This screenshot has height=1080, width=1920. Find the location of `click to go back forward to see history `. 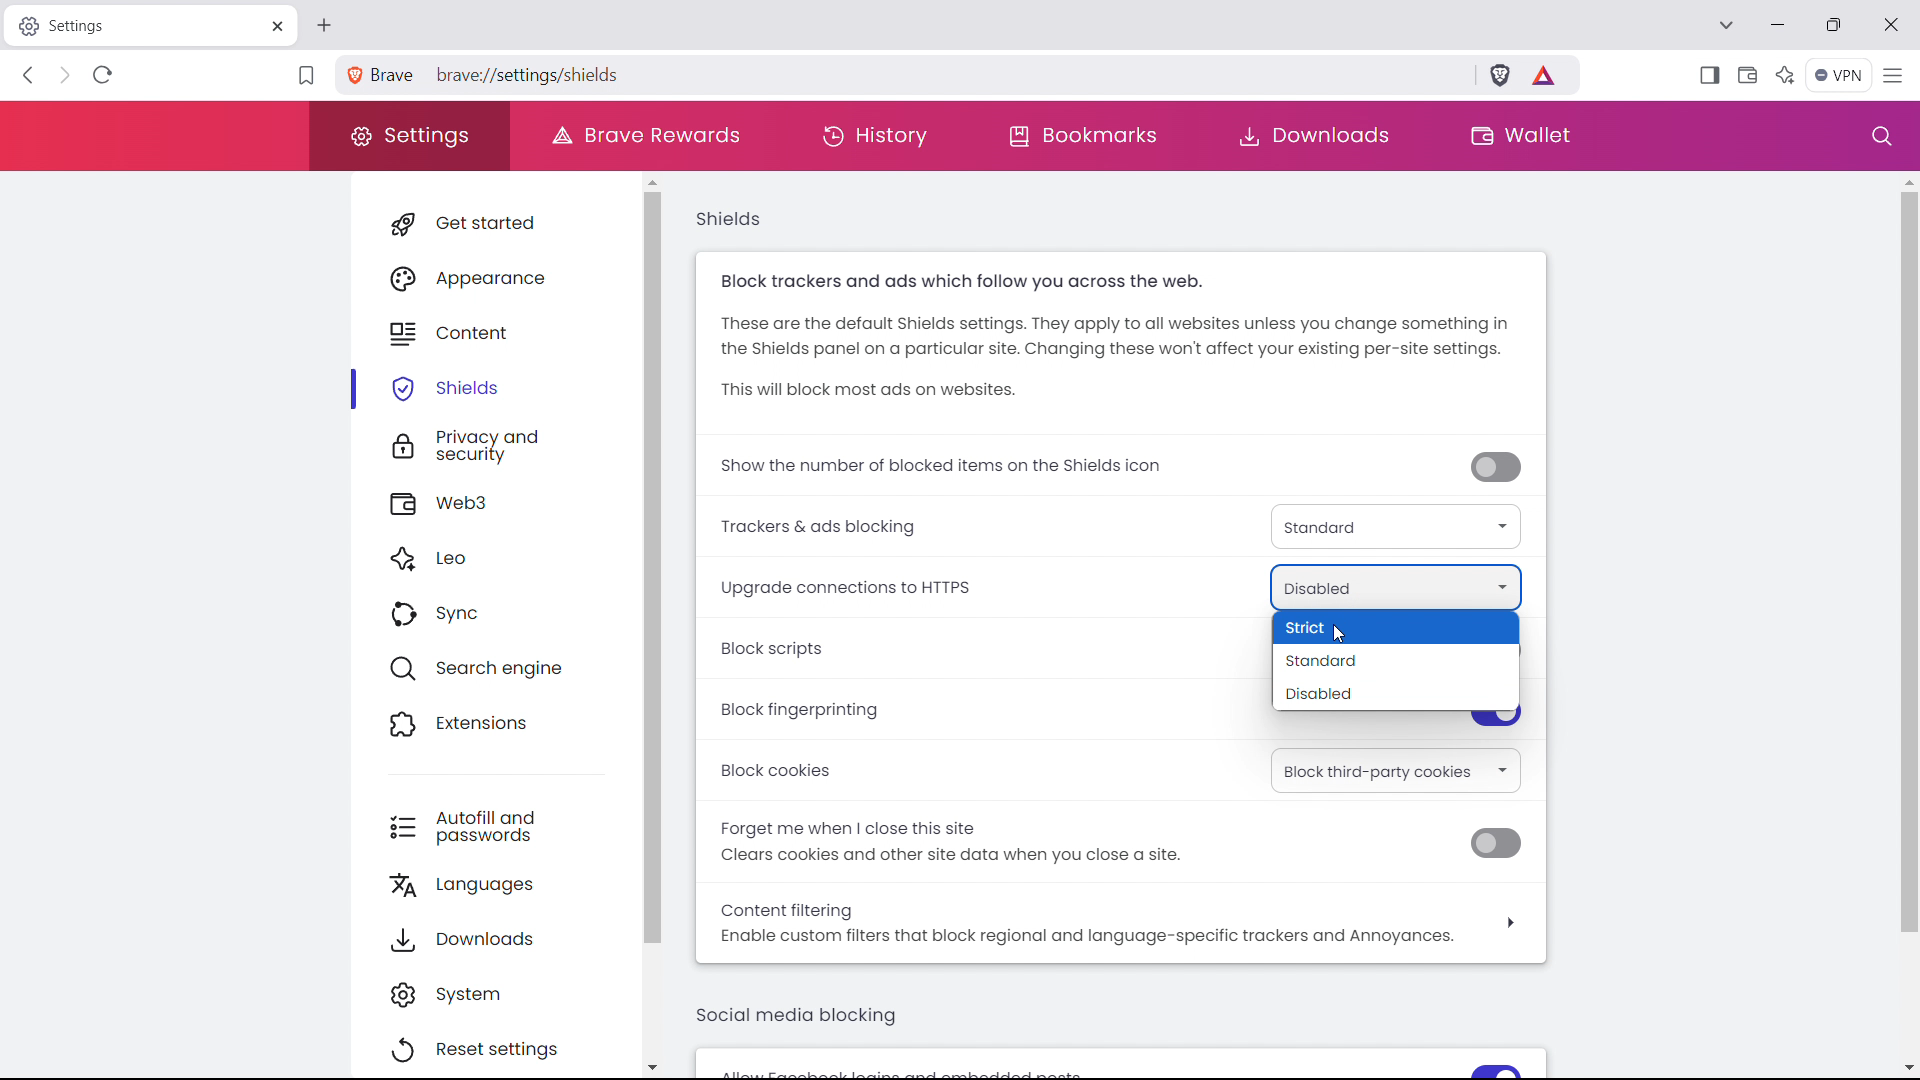

click to go back forward to see history  is located at coordinates (62, 74).